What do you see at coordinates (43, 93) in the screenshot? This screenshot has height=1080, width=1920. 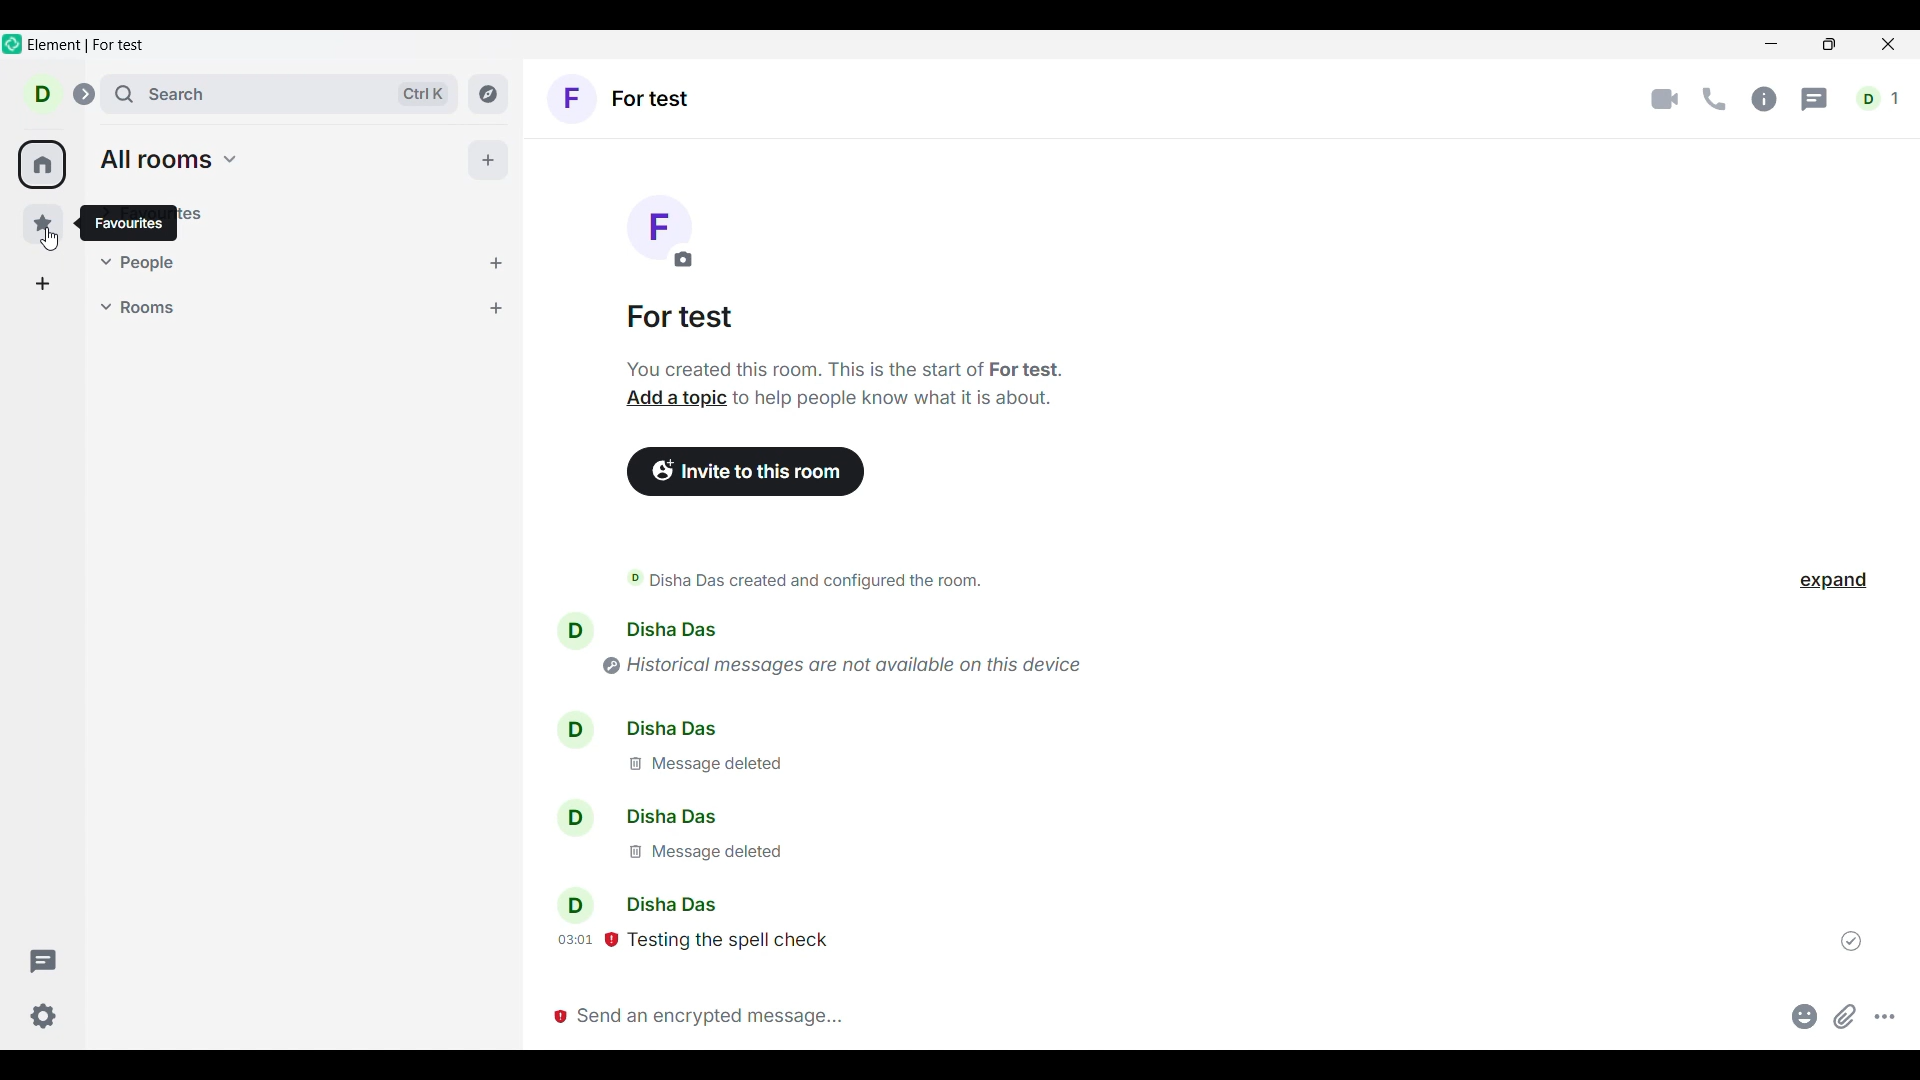 I see `Current account` at bounding box center [43, 93].